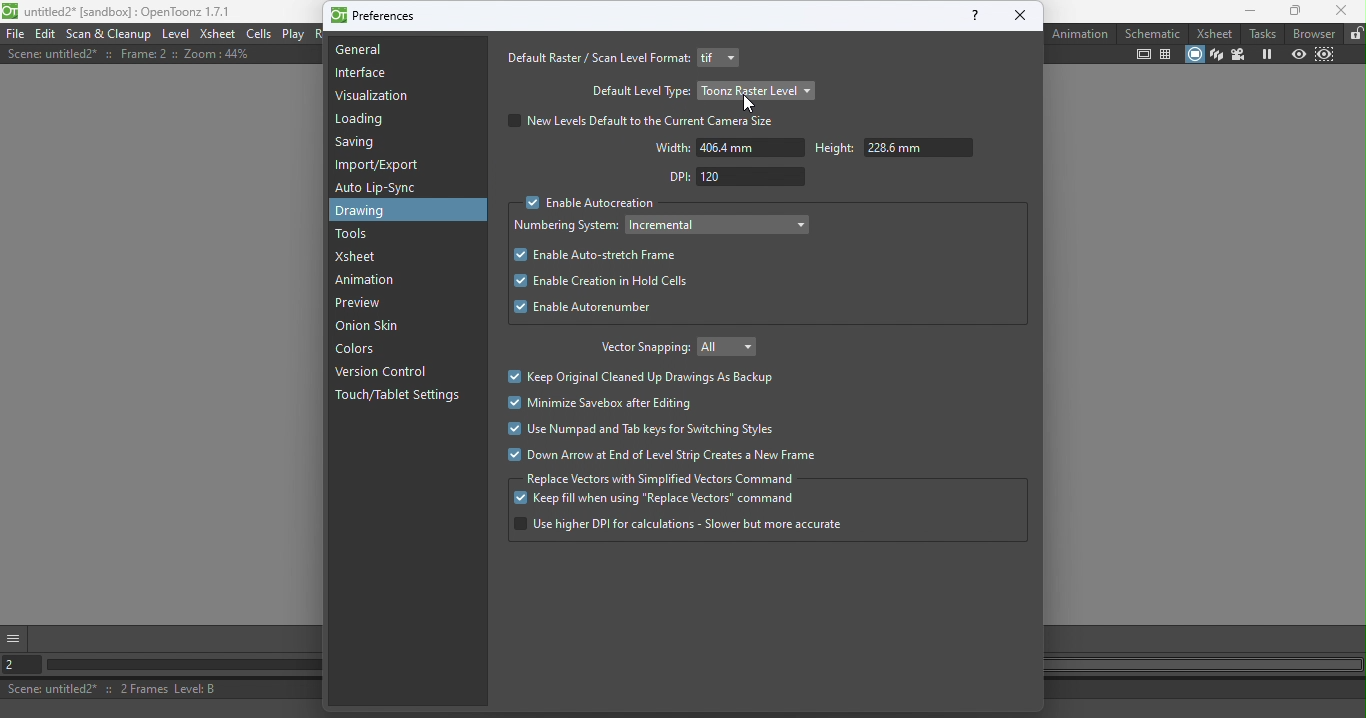  I want to click on Freeze, so click(1266, 54).